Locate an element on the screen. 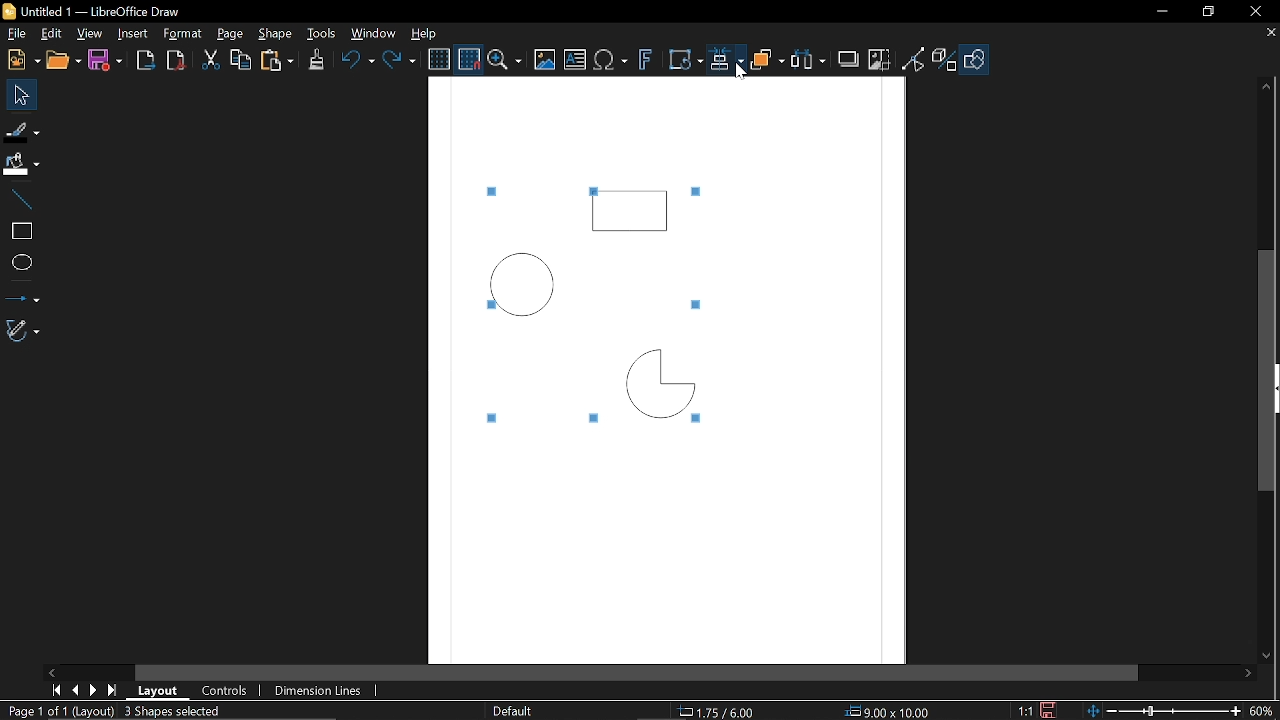 The height and width of the screenshot is (720, 1280). Dimension lines is located at coordinates (327, 691).